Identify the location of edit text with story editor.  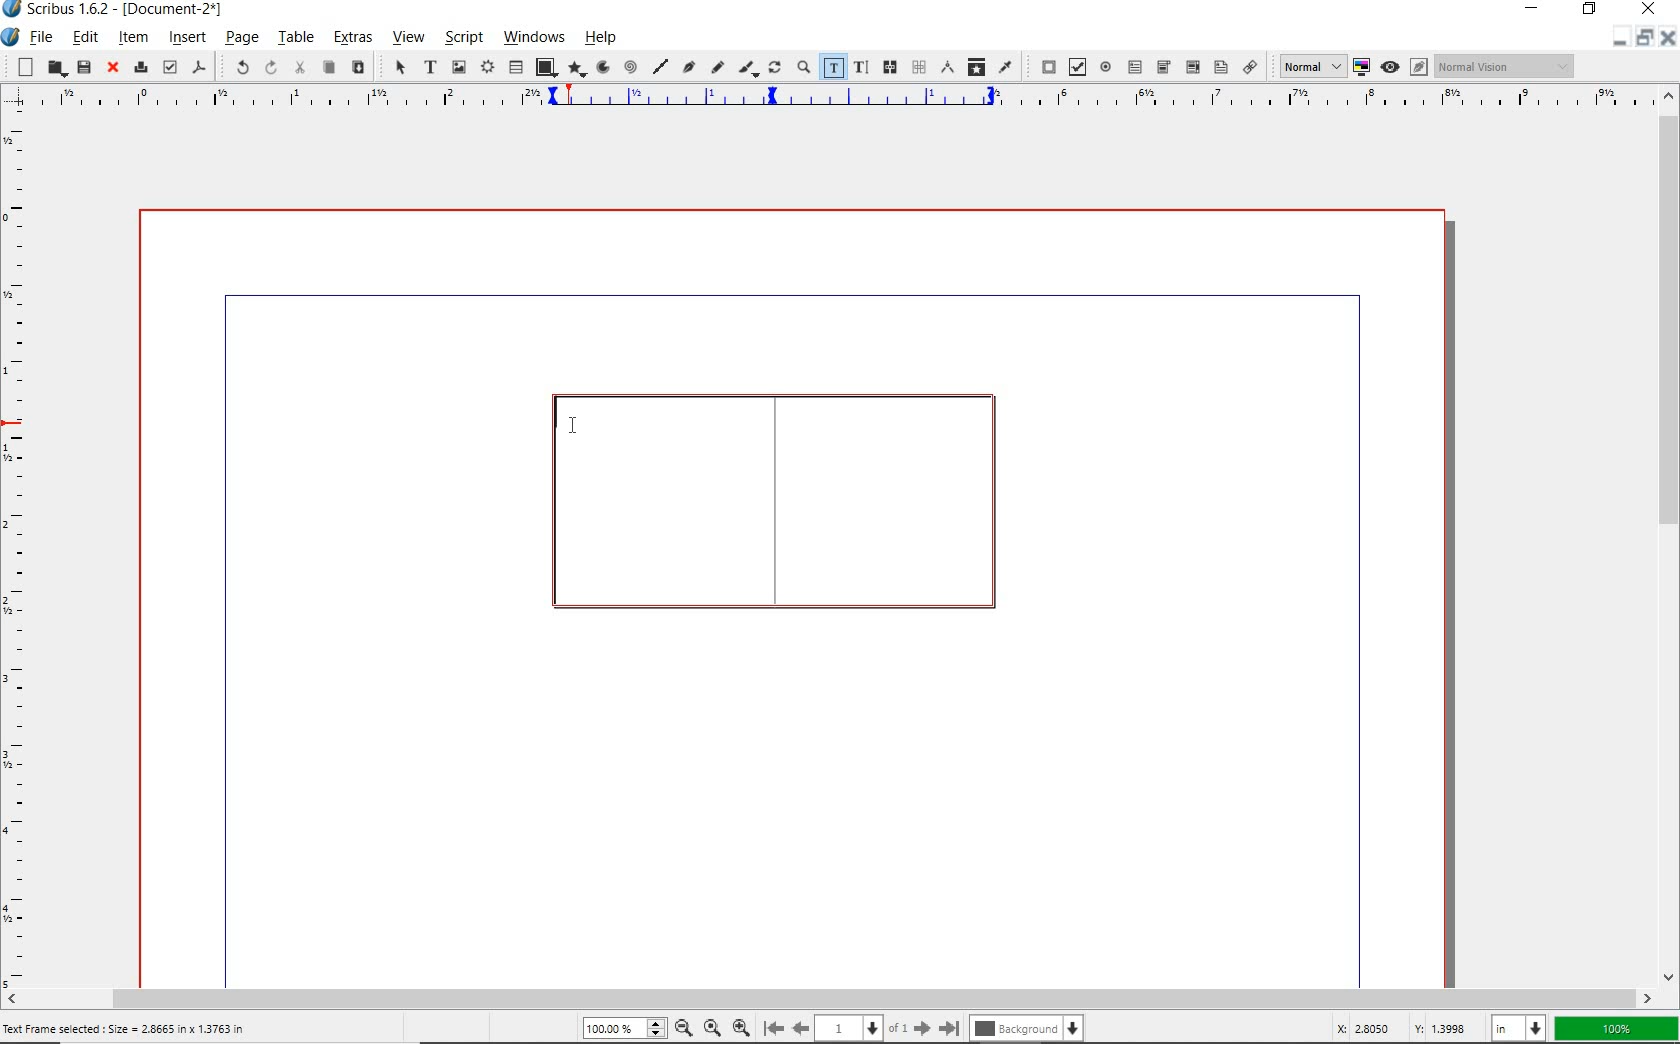
(860, 68).